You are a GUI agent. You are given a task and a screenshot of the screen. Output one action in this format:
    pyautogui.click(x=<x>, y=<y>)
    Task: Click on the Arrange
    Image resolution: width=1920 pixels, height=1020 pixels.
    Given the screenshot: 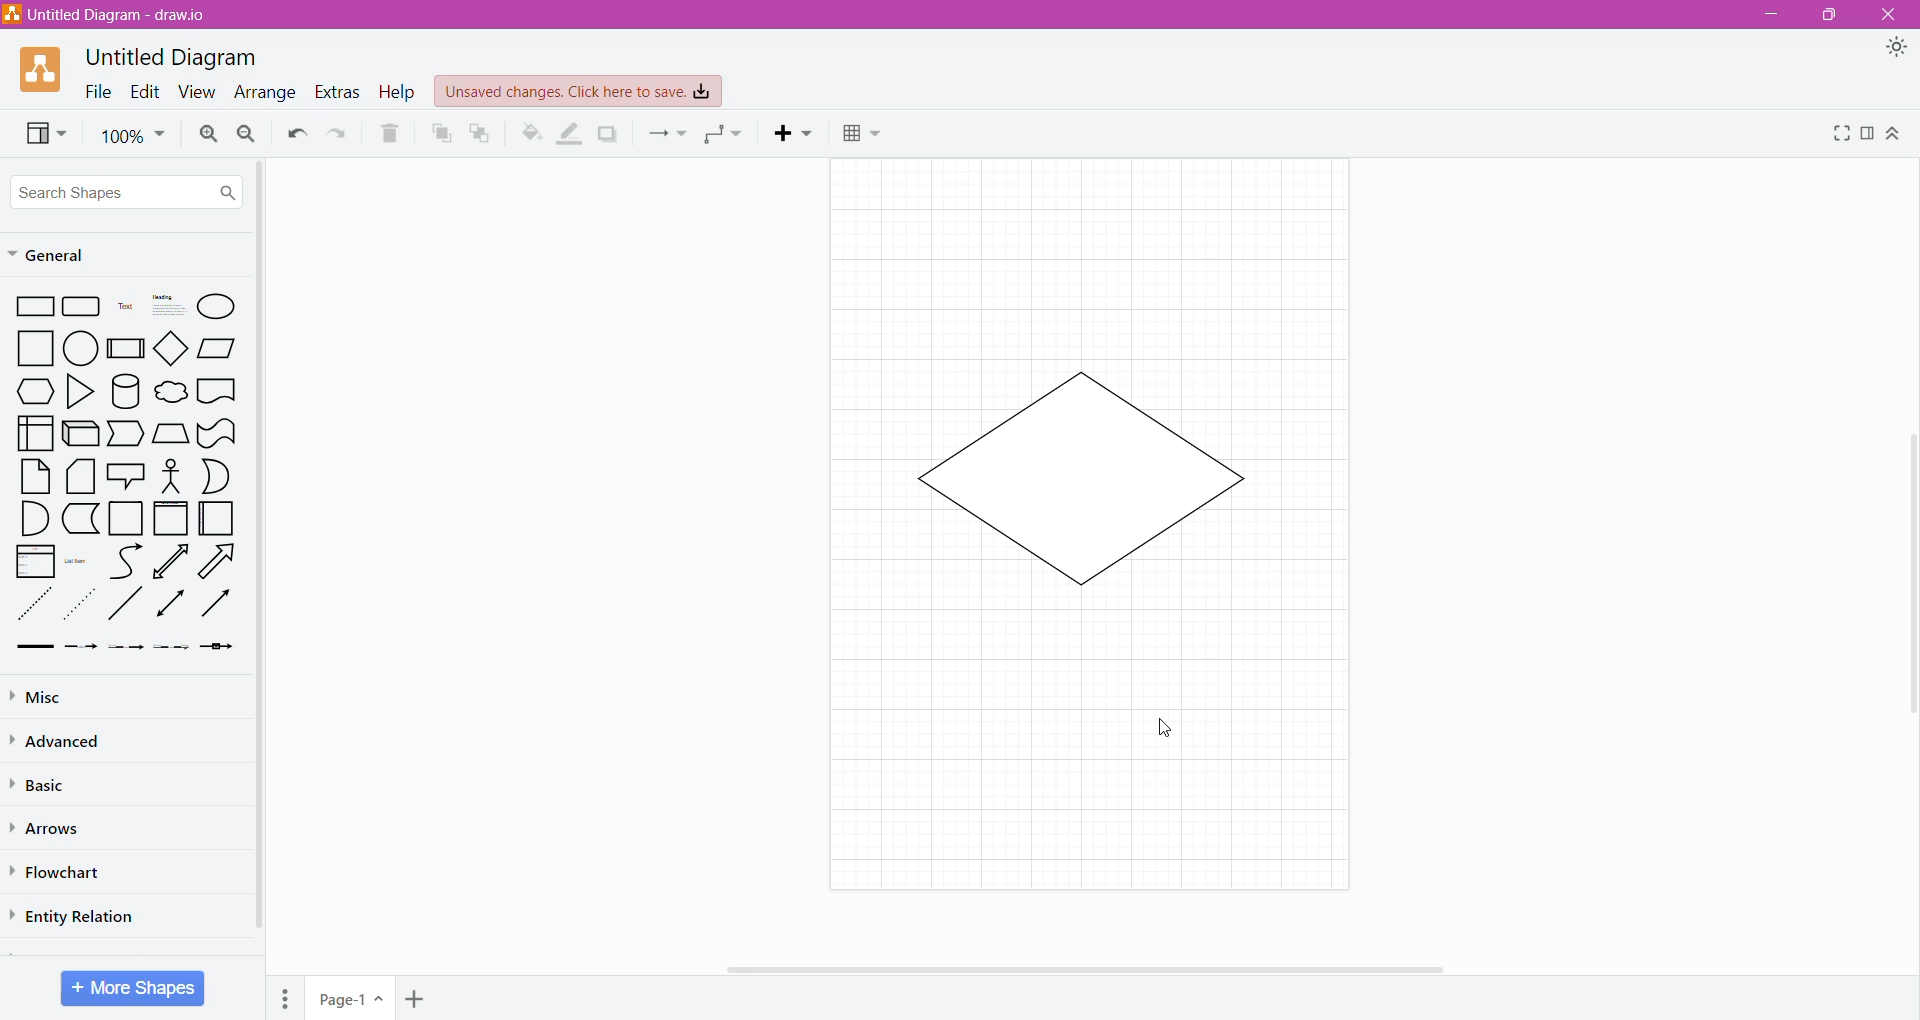 What is the action you would take?
    pyautogui.click(x=265, y=94)
    